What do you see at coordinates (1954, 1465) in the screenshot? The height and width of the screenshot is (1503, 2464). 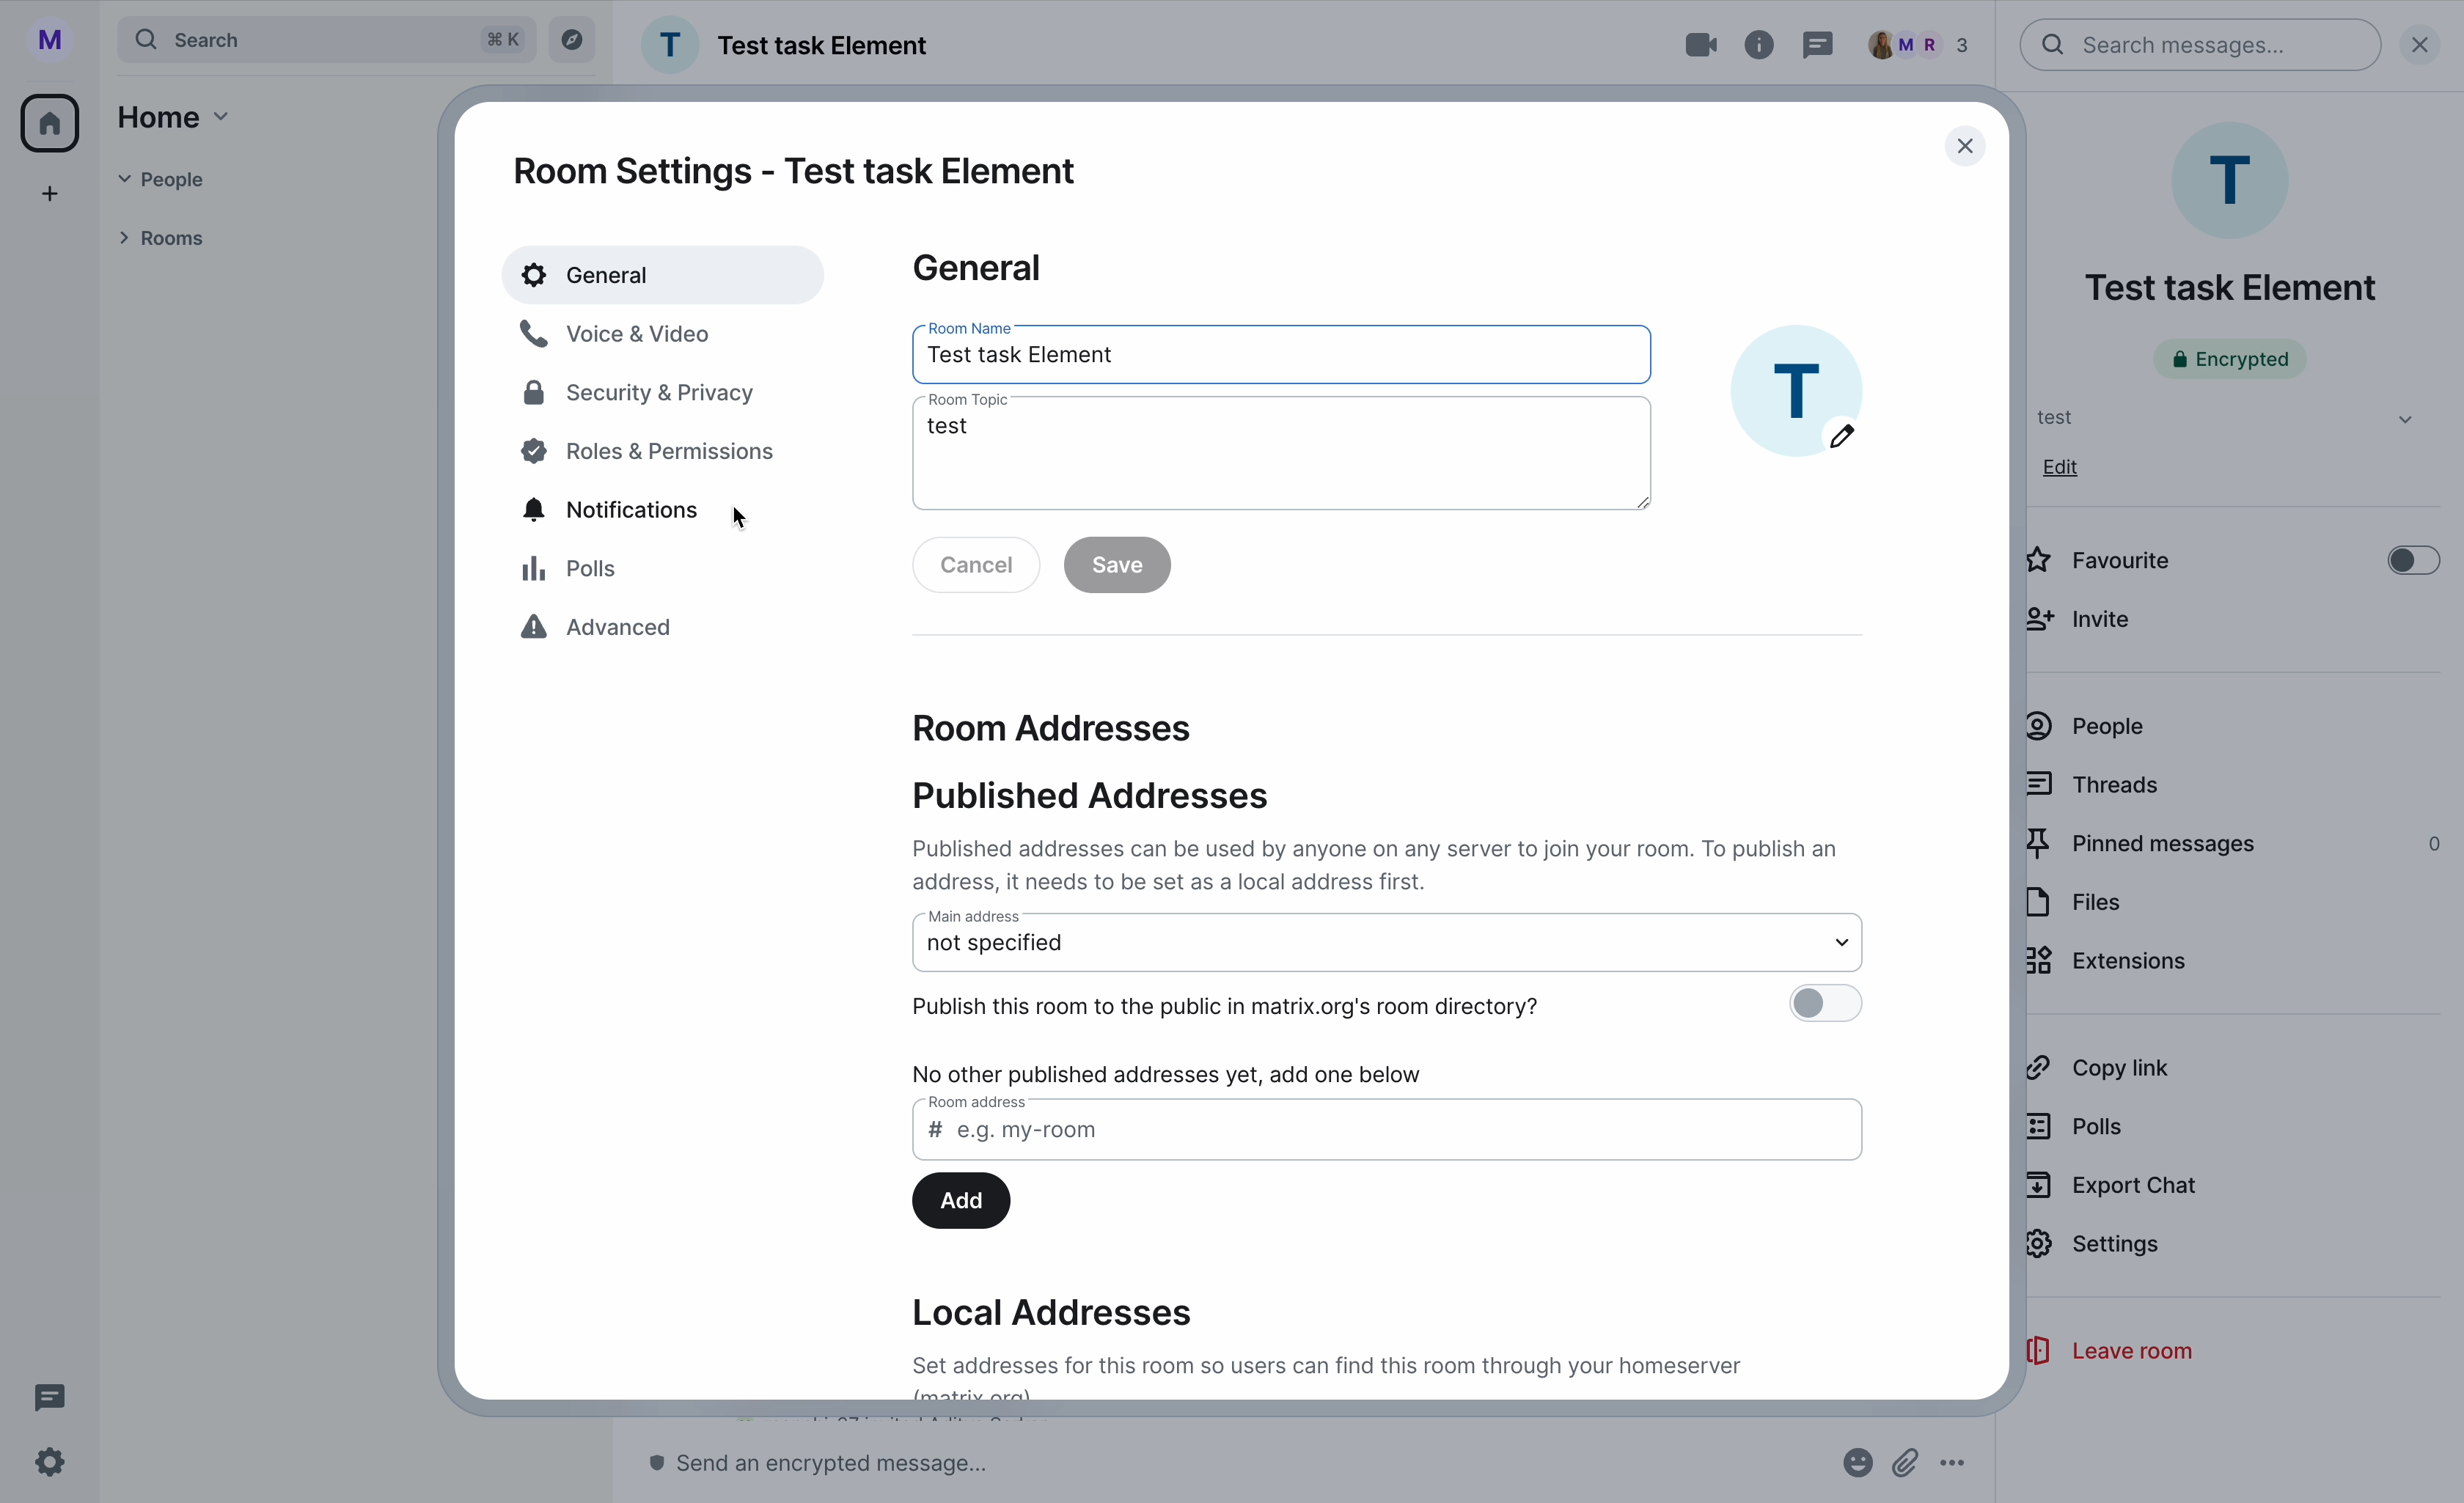 I see `more options` at bounding box center [1954, 1465].